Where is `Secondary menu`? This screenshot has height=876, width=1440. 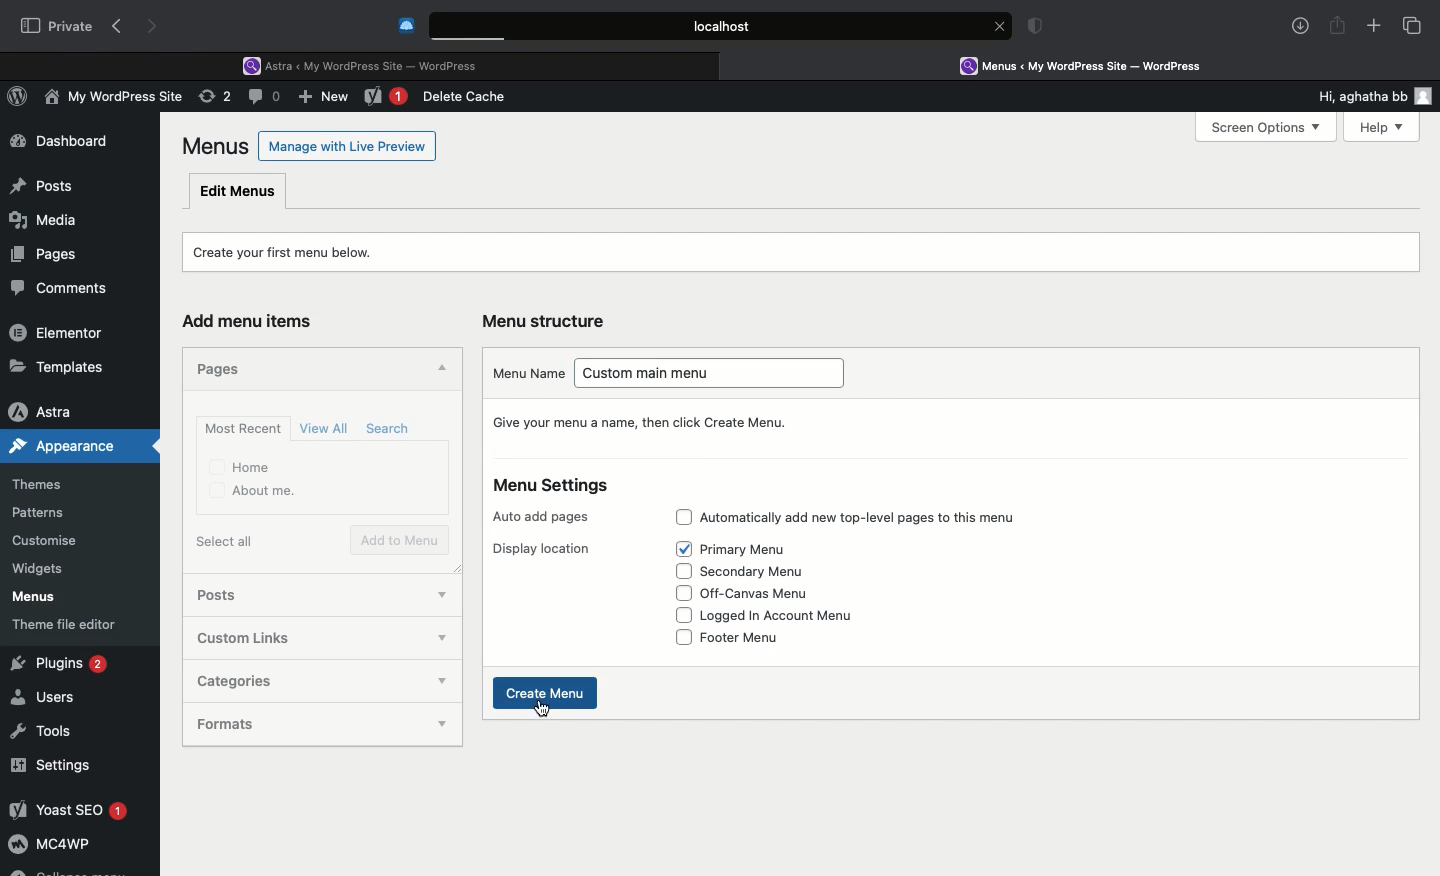 Secondary menu is located at coordinates (765, 573).